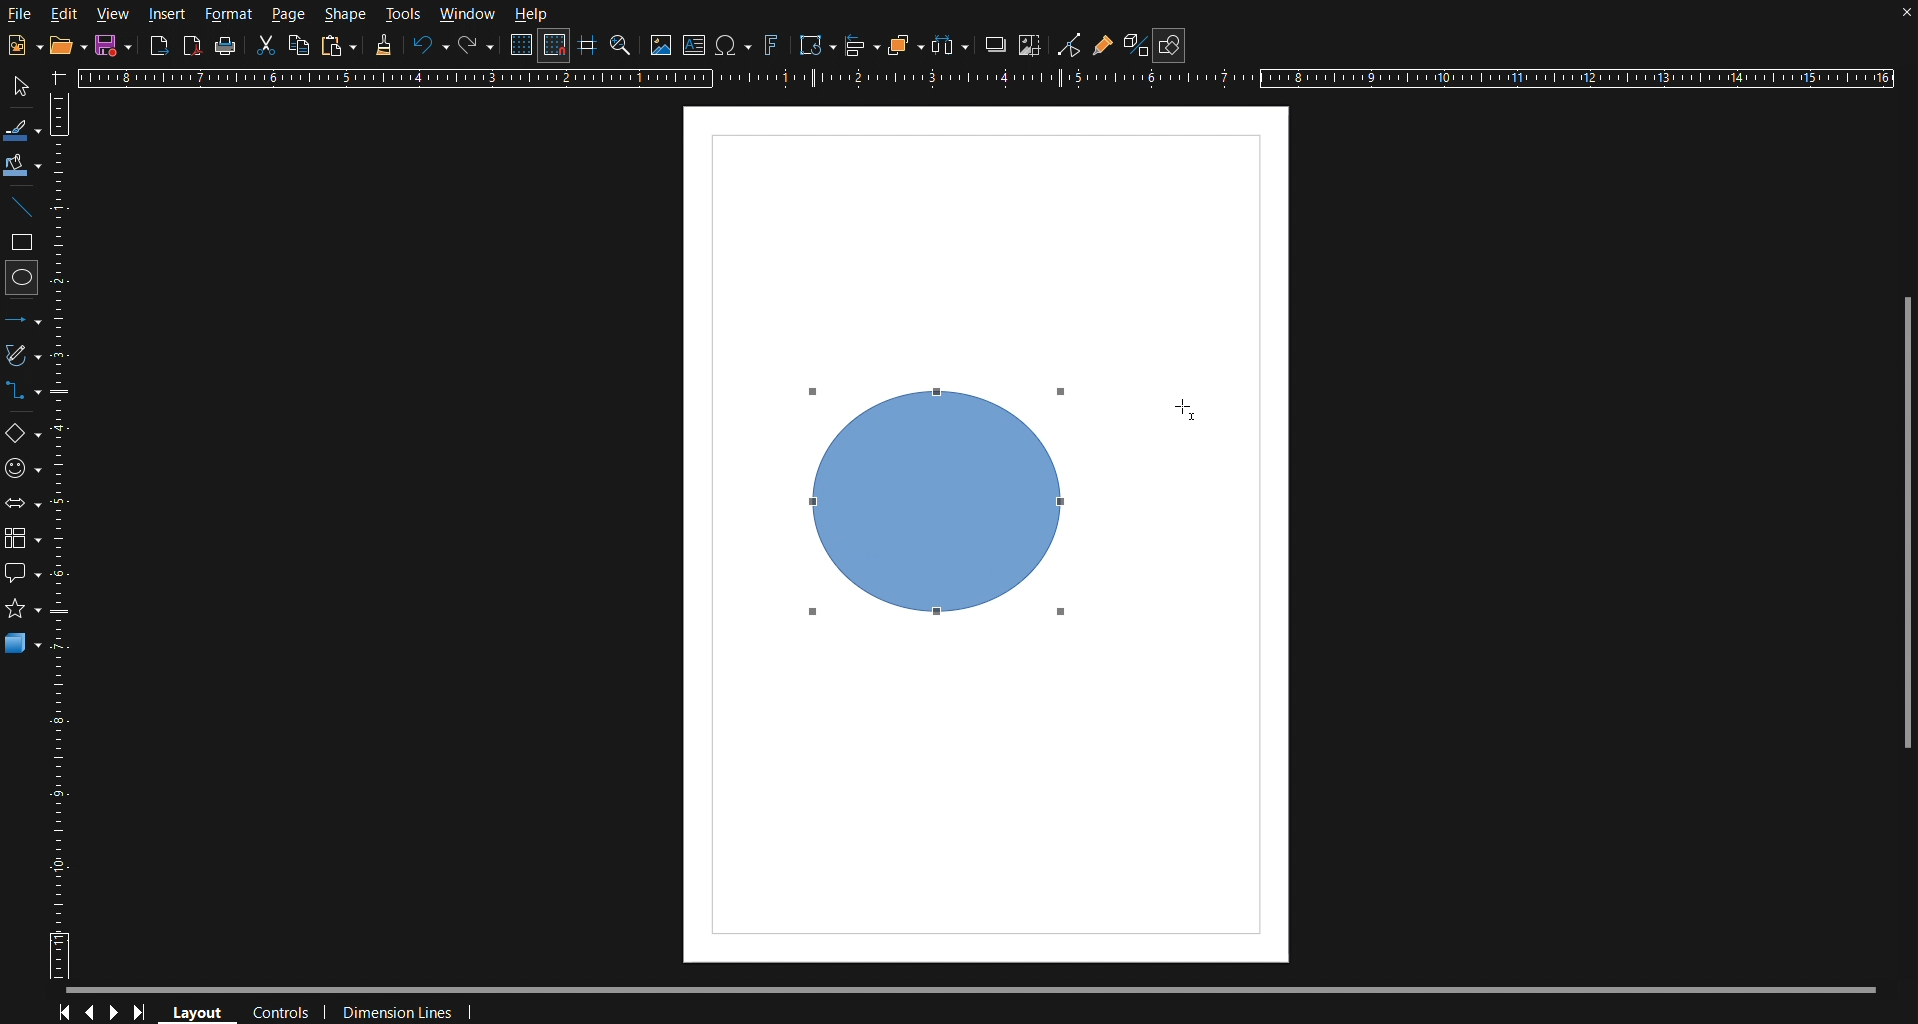 The image size is (1918, 1024). Describe the element at coordinates (430, 49) in the screenshot. I see `Undo` at that location.